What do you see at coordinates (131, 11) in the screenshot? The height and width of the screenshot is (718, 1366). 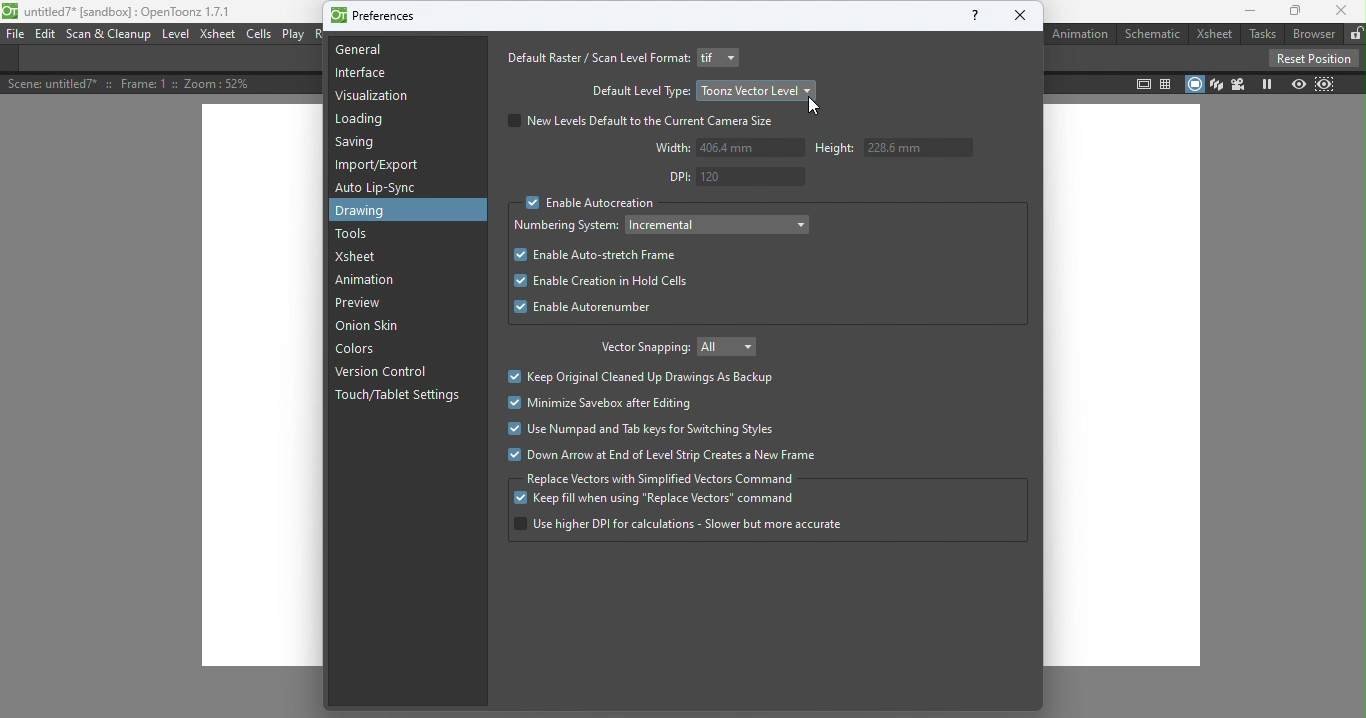 I see `File name` at bounding box center [131, 11].